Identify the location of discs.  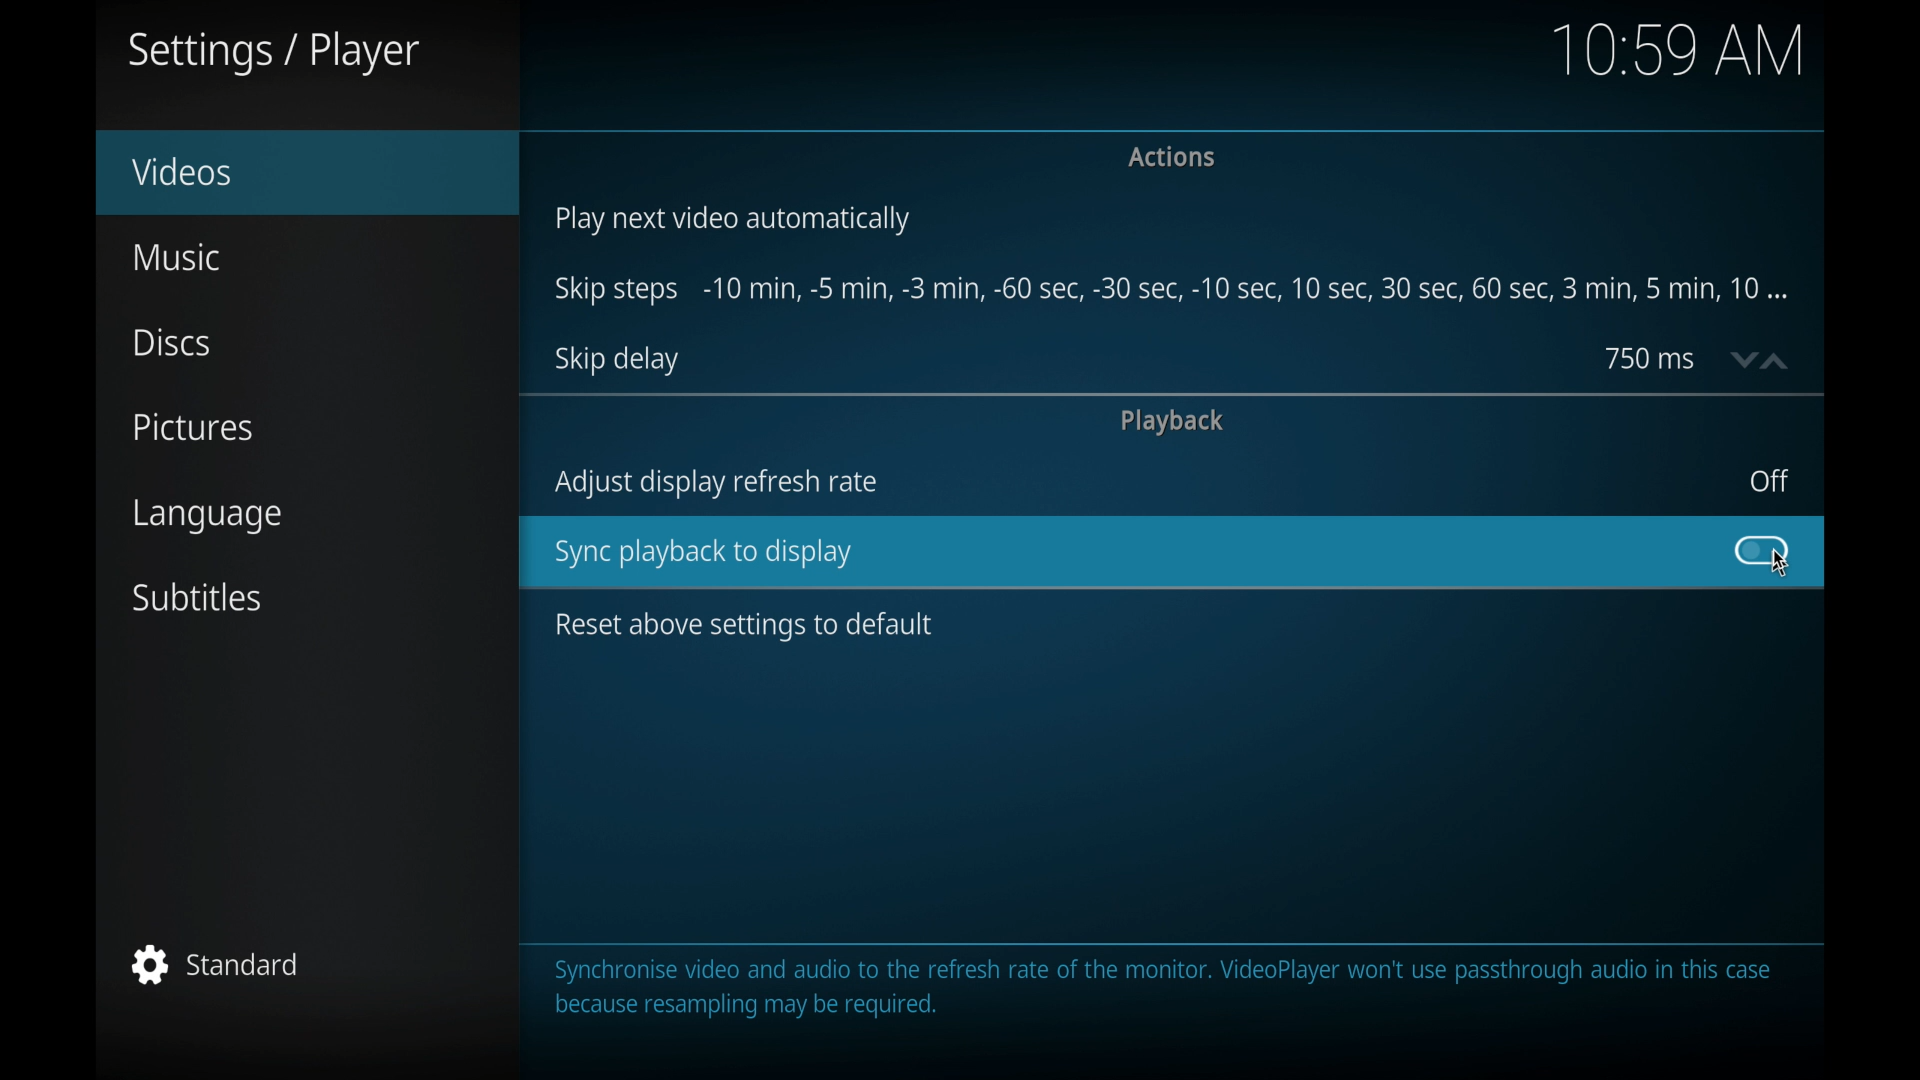
(175, 343).